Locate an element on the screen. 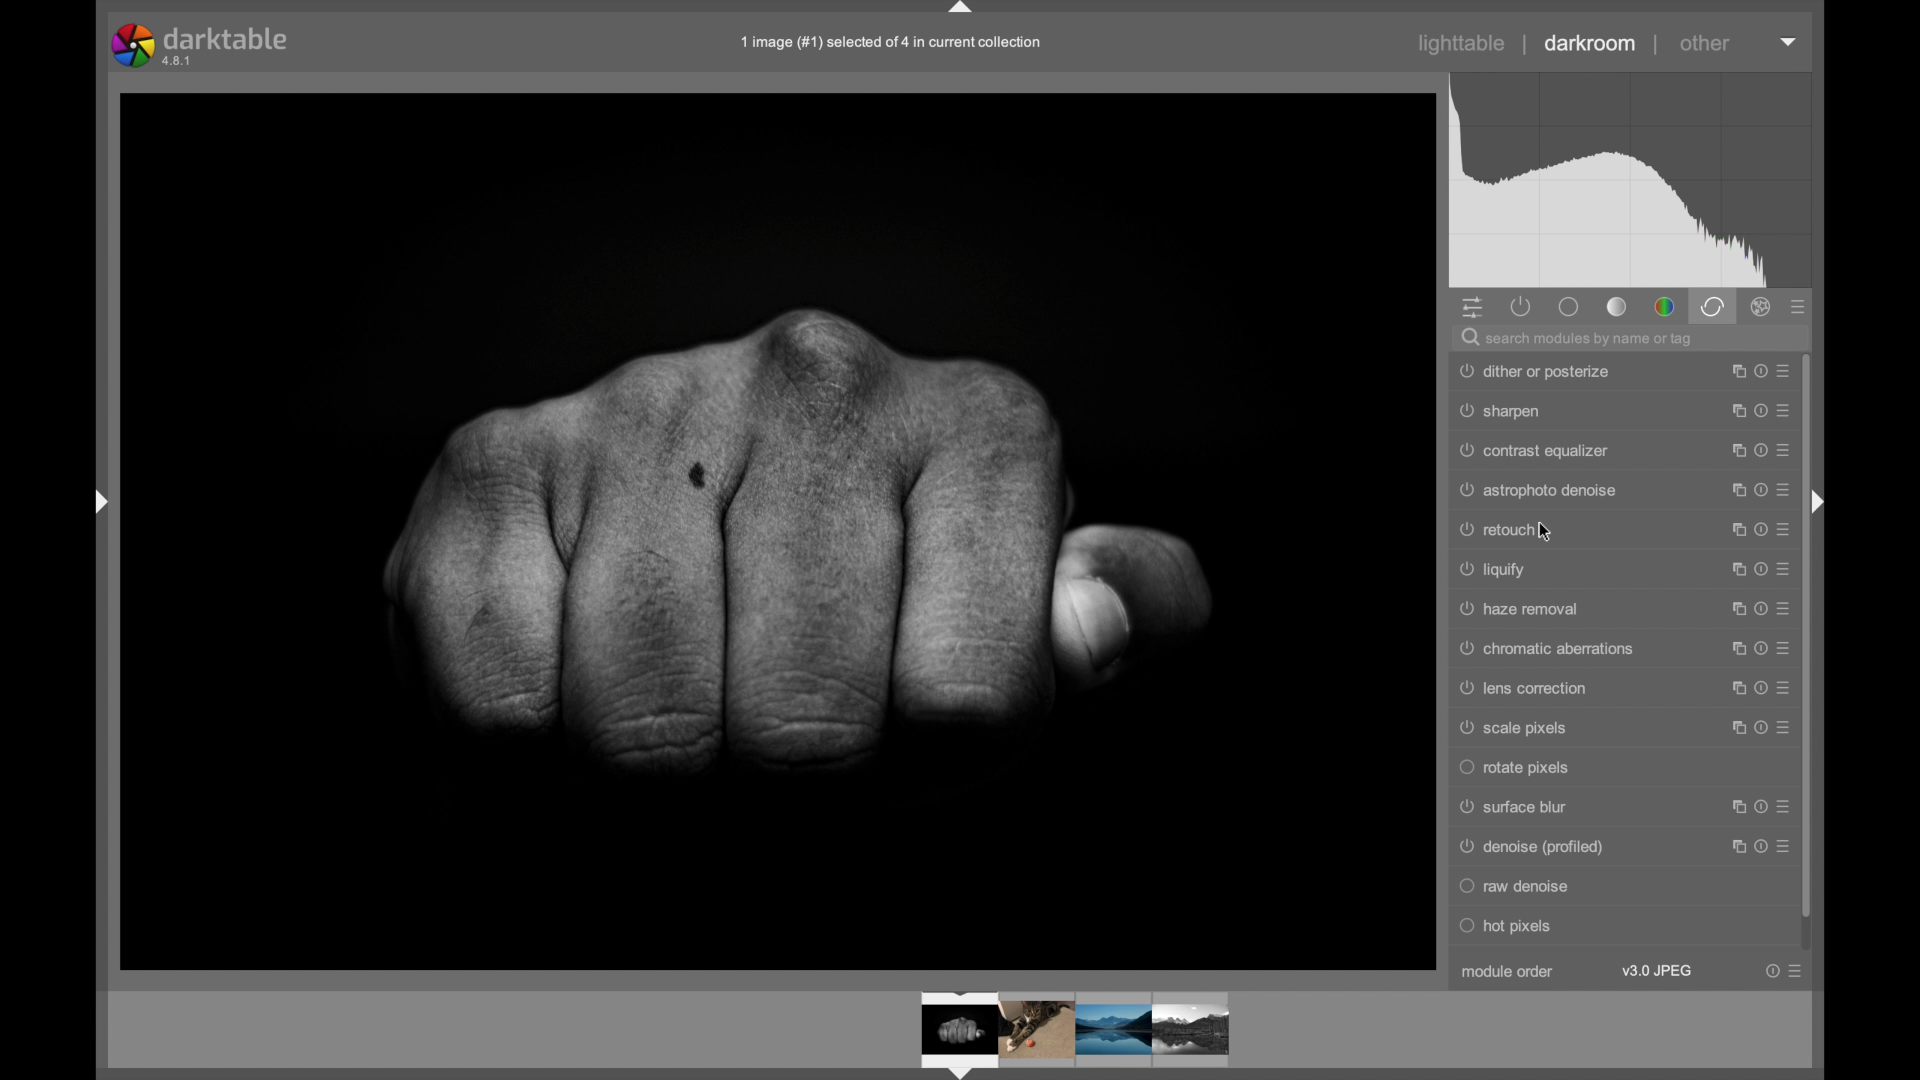 The width and height of the screenshot is (1920, 1080). help is located at coordinates (1756, 805).